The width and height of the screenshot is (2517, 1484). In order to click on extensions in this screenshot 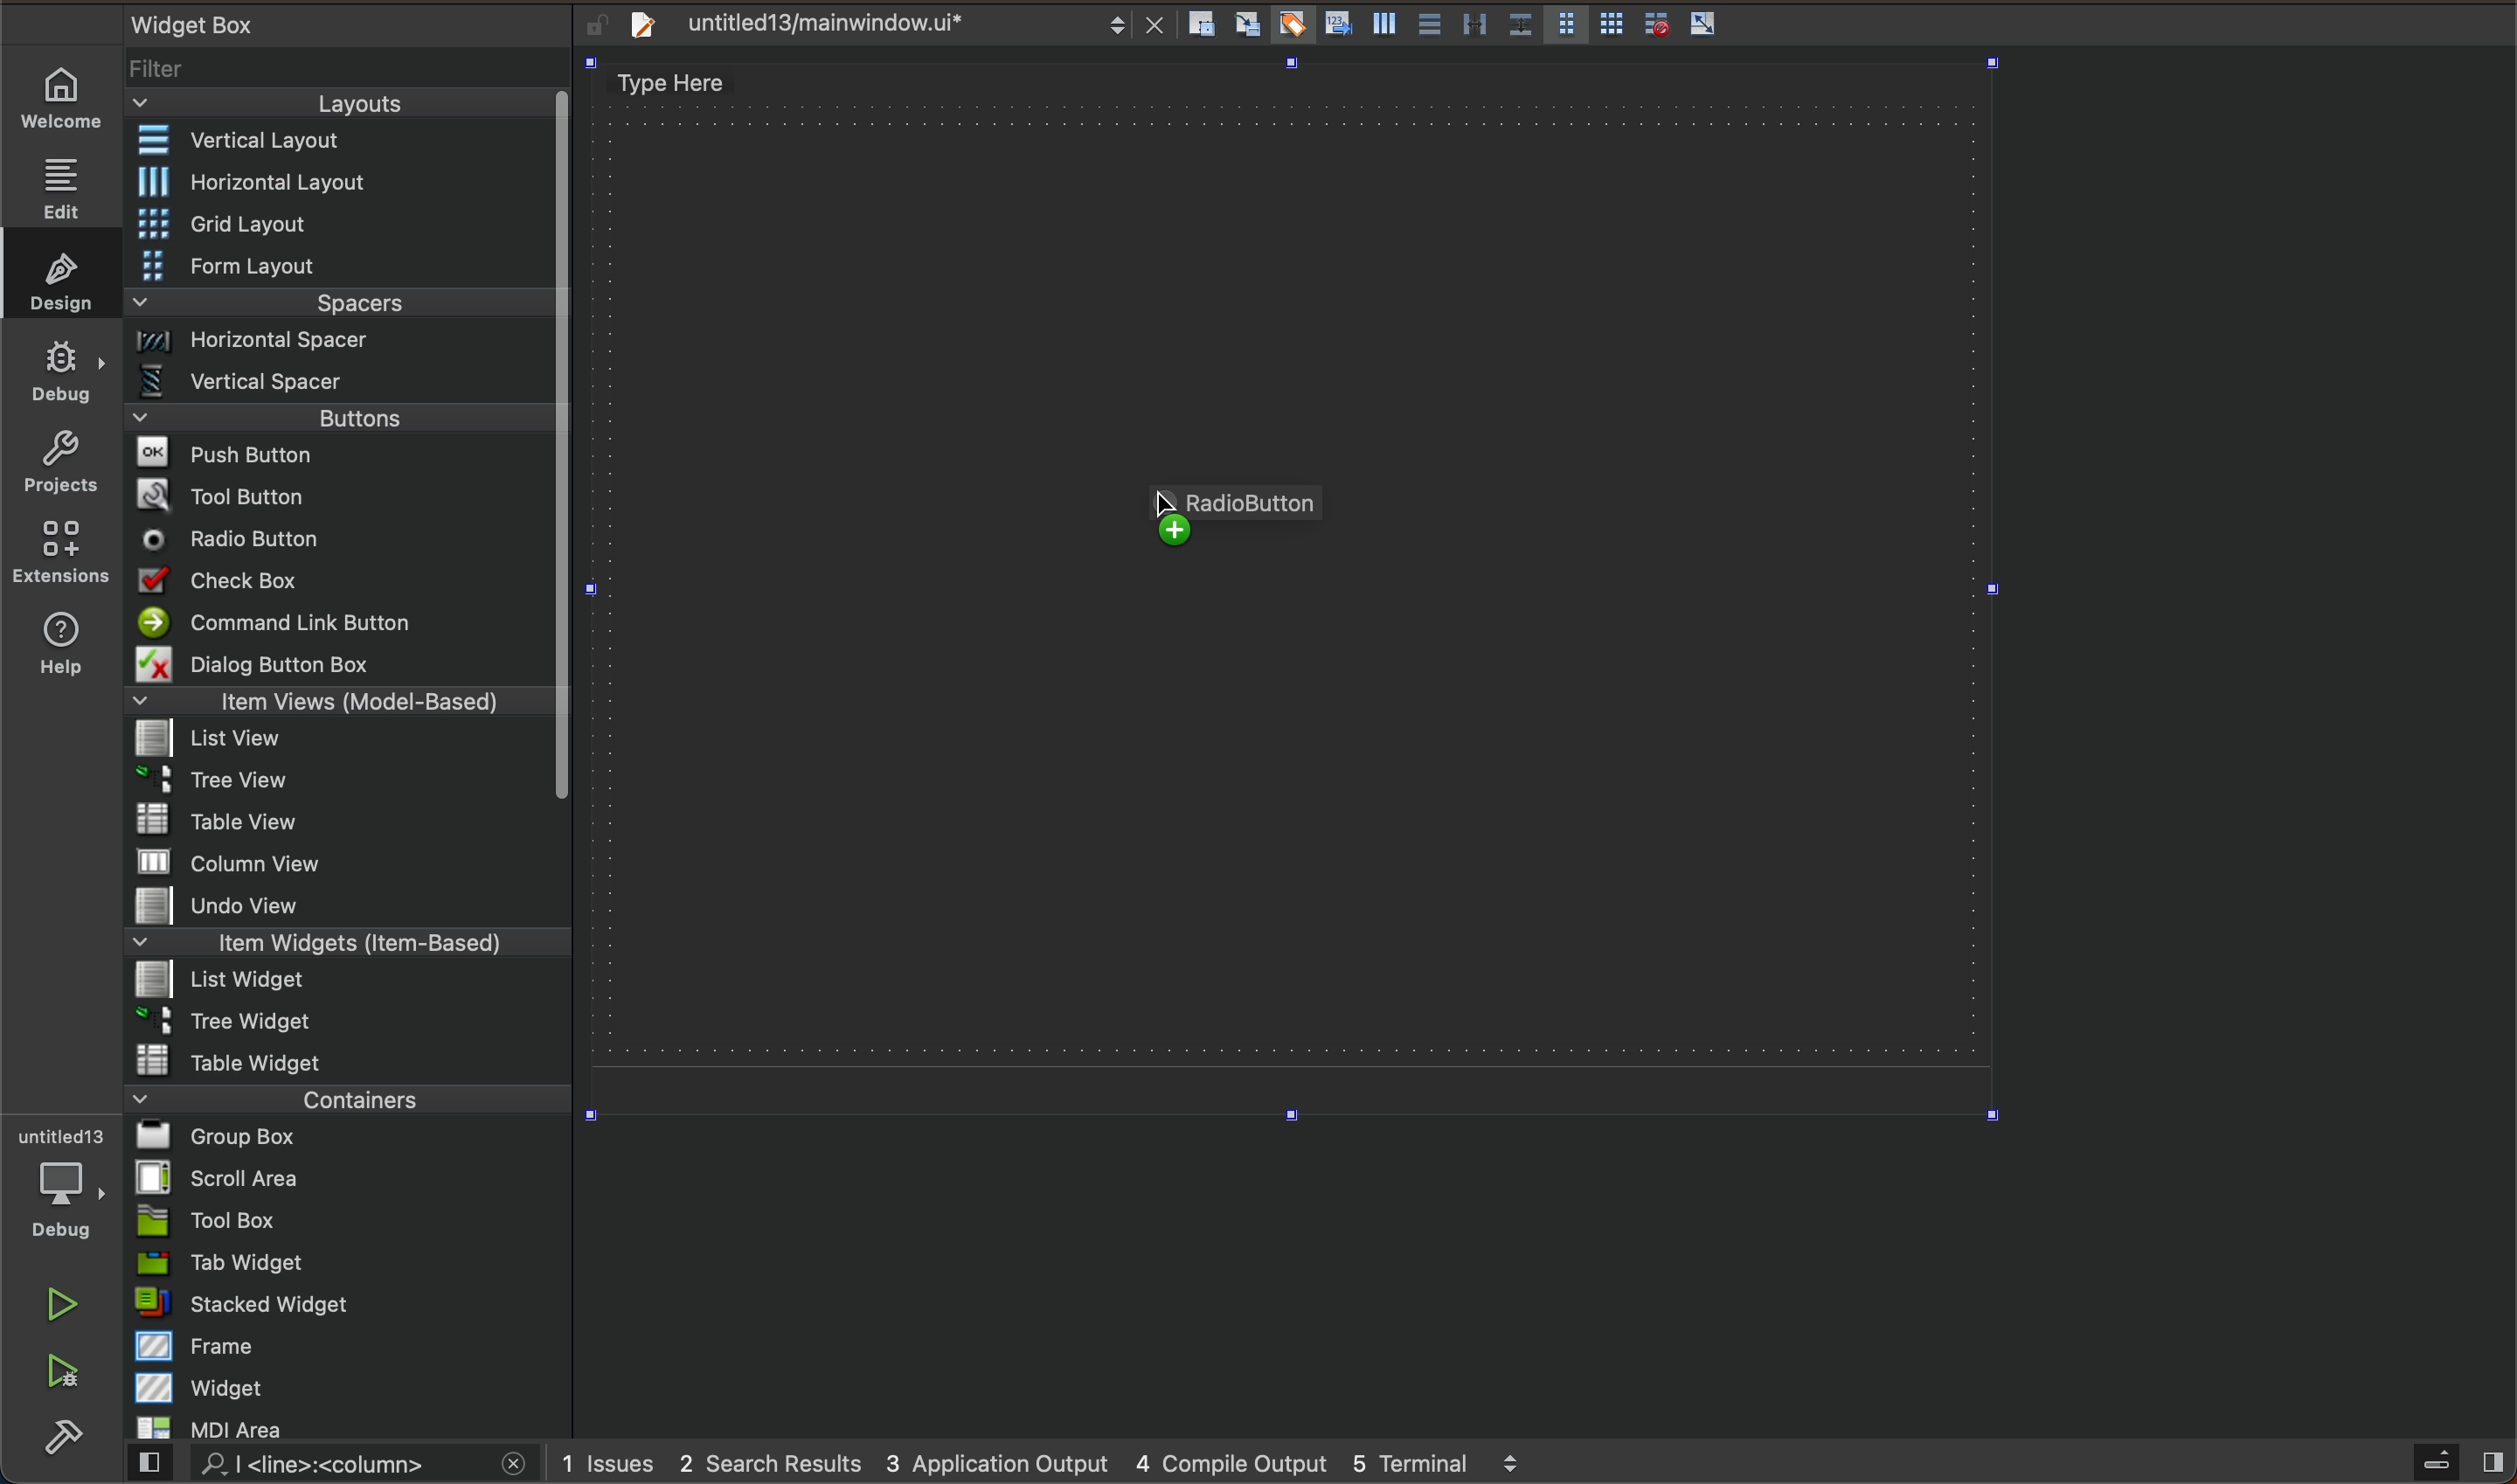, I will do `click(59, 551)`.